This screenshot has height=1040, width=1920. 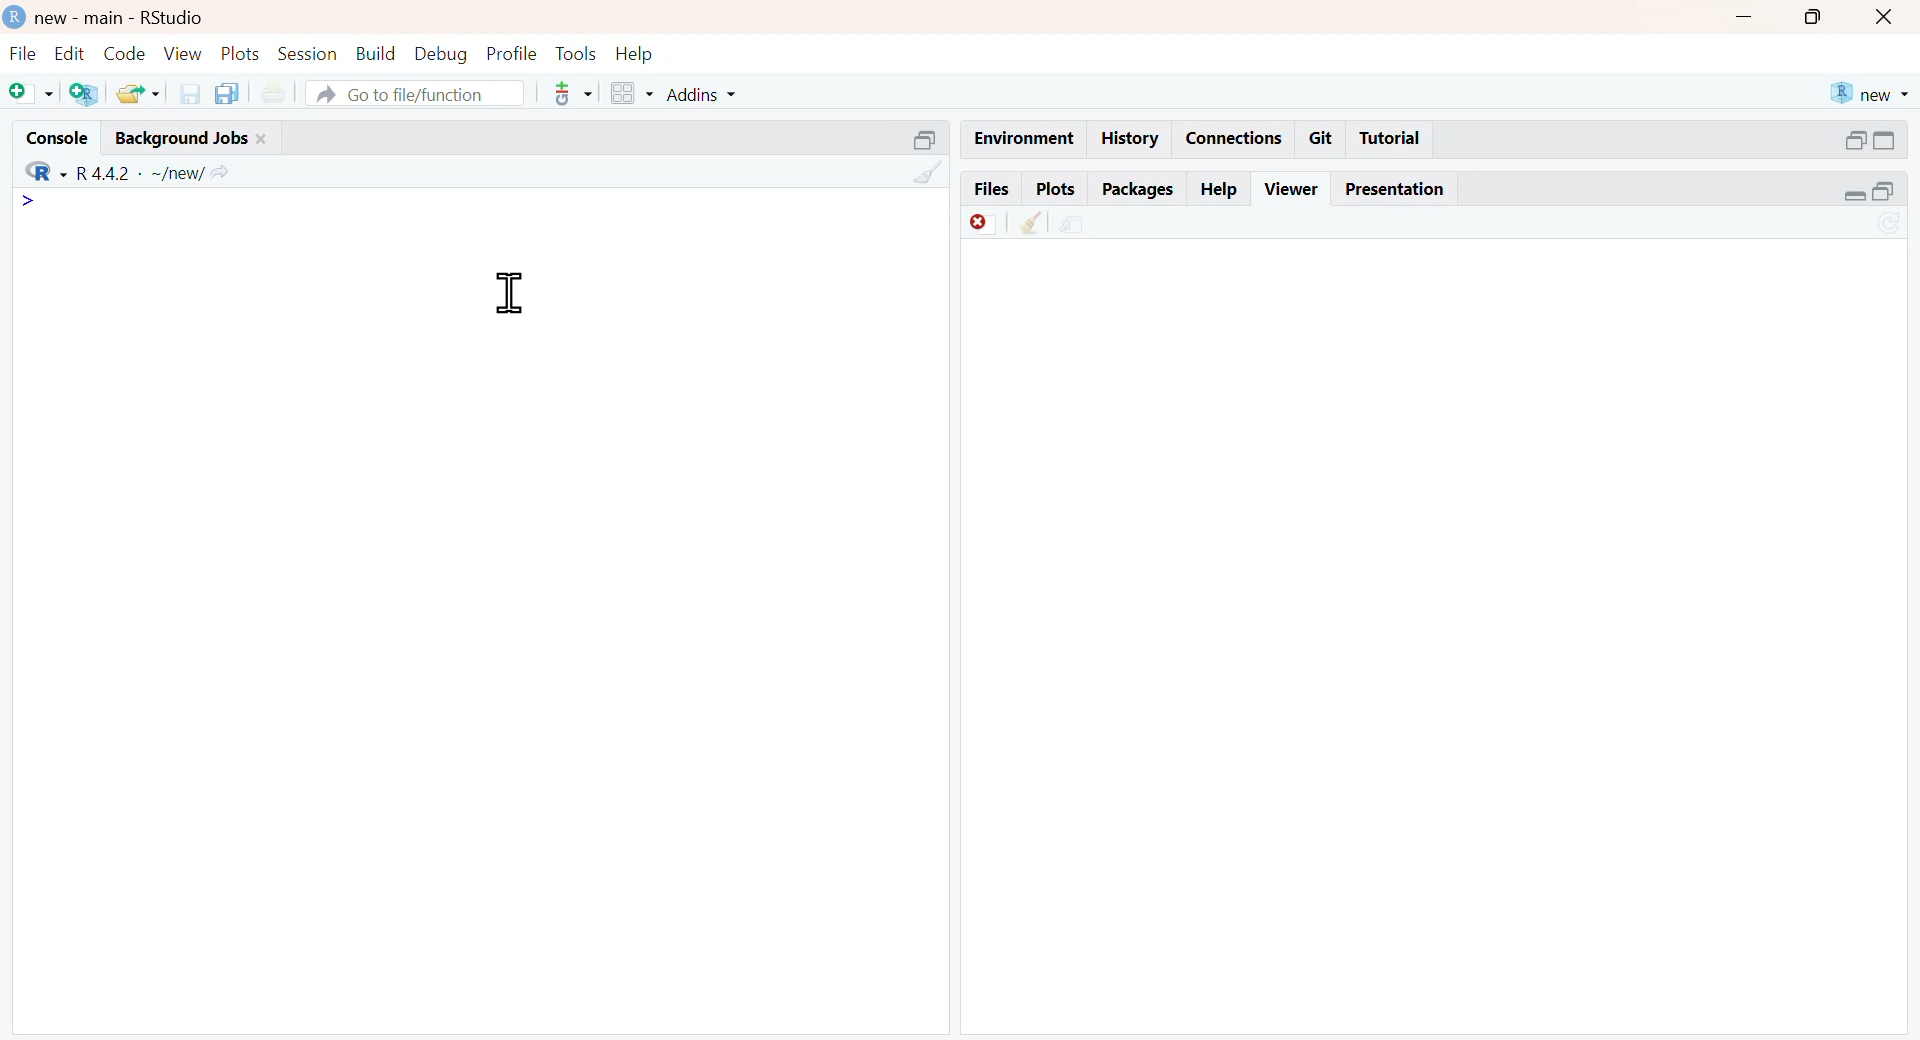 I want to click on Background Jobs, so click(x=209, y=134).